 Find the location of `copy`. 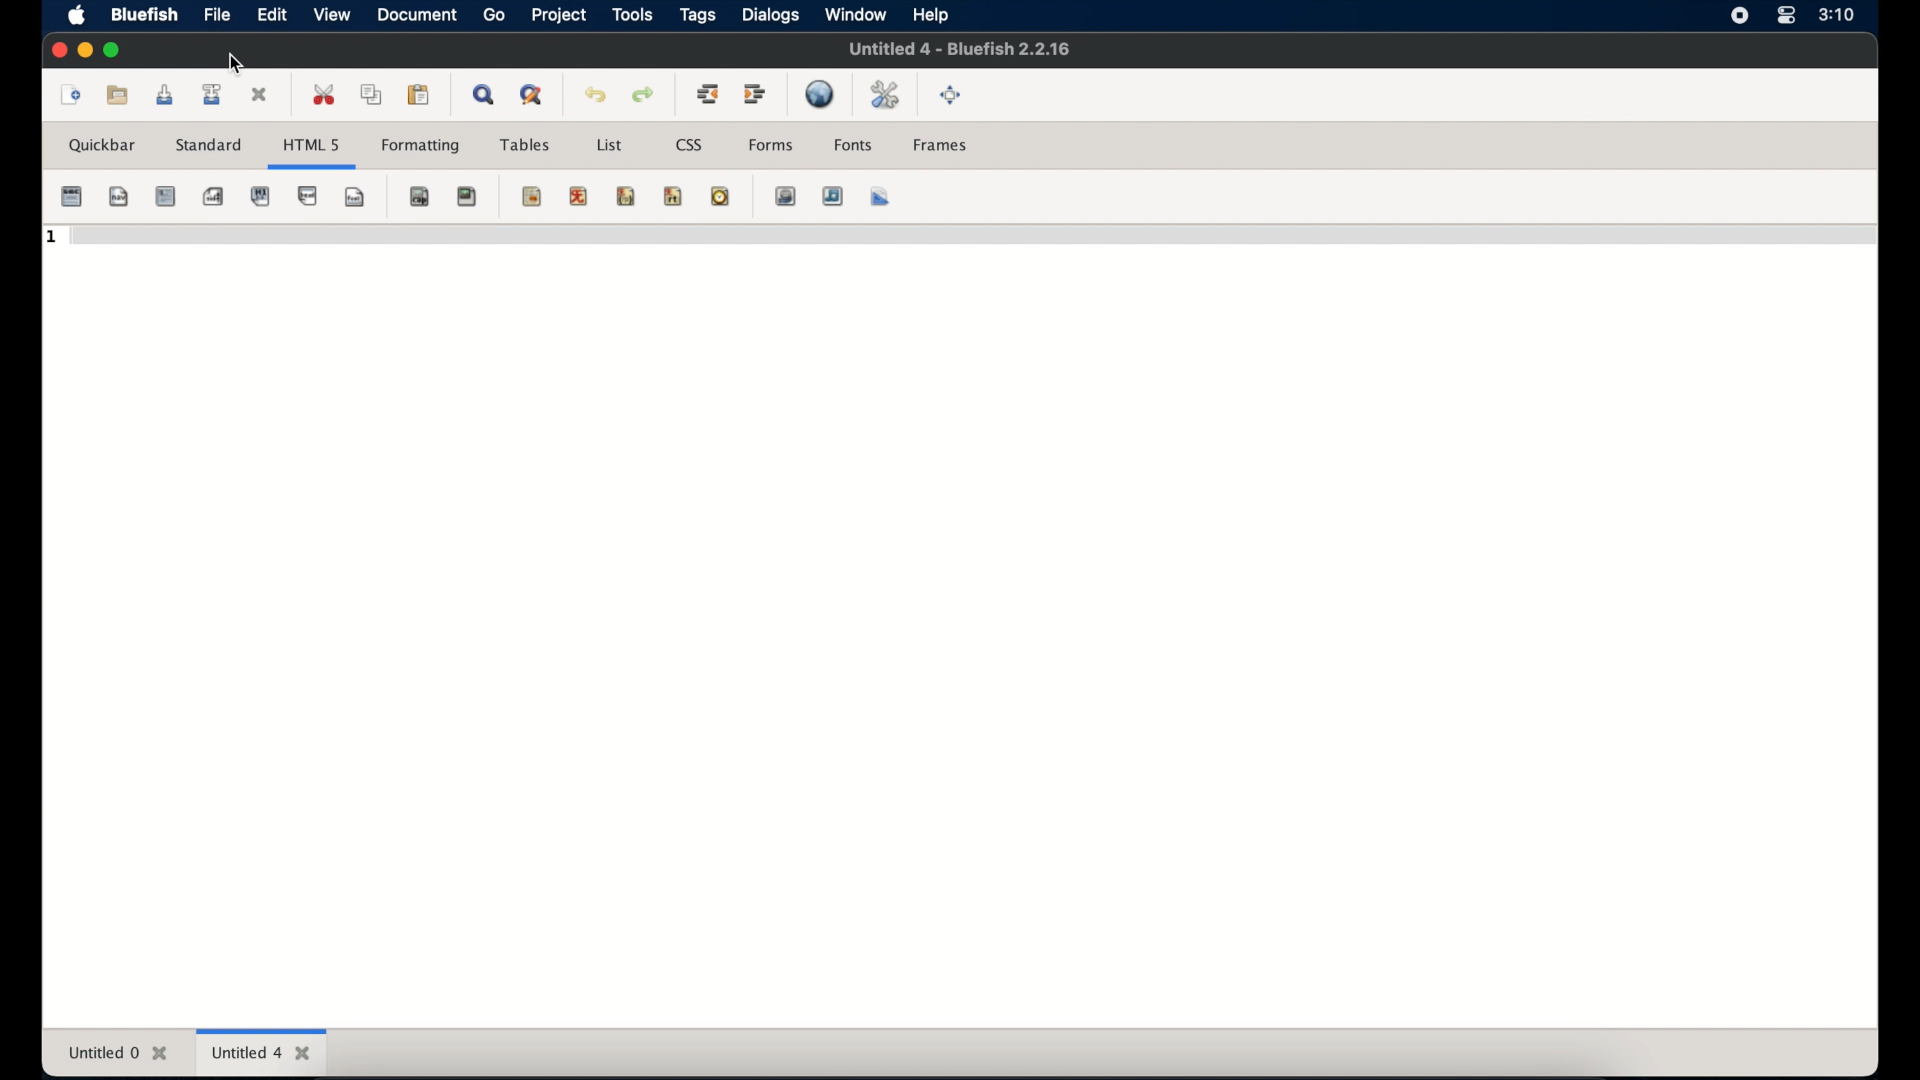

copy is located at coordinates (371, 94).